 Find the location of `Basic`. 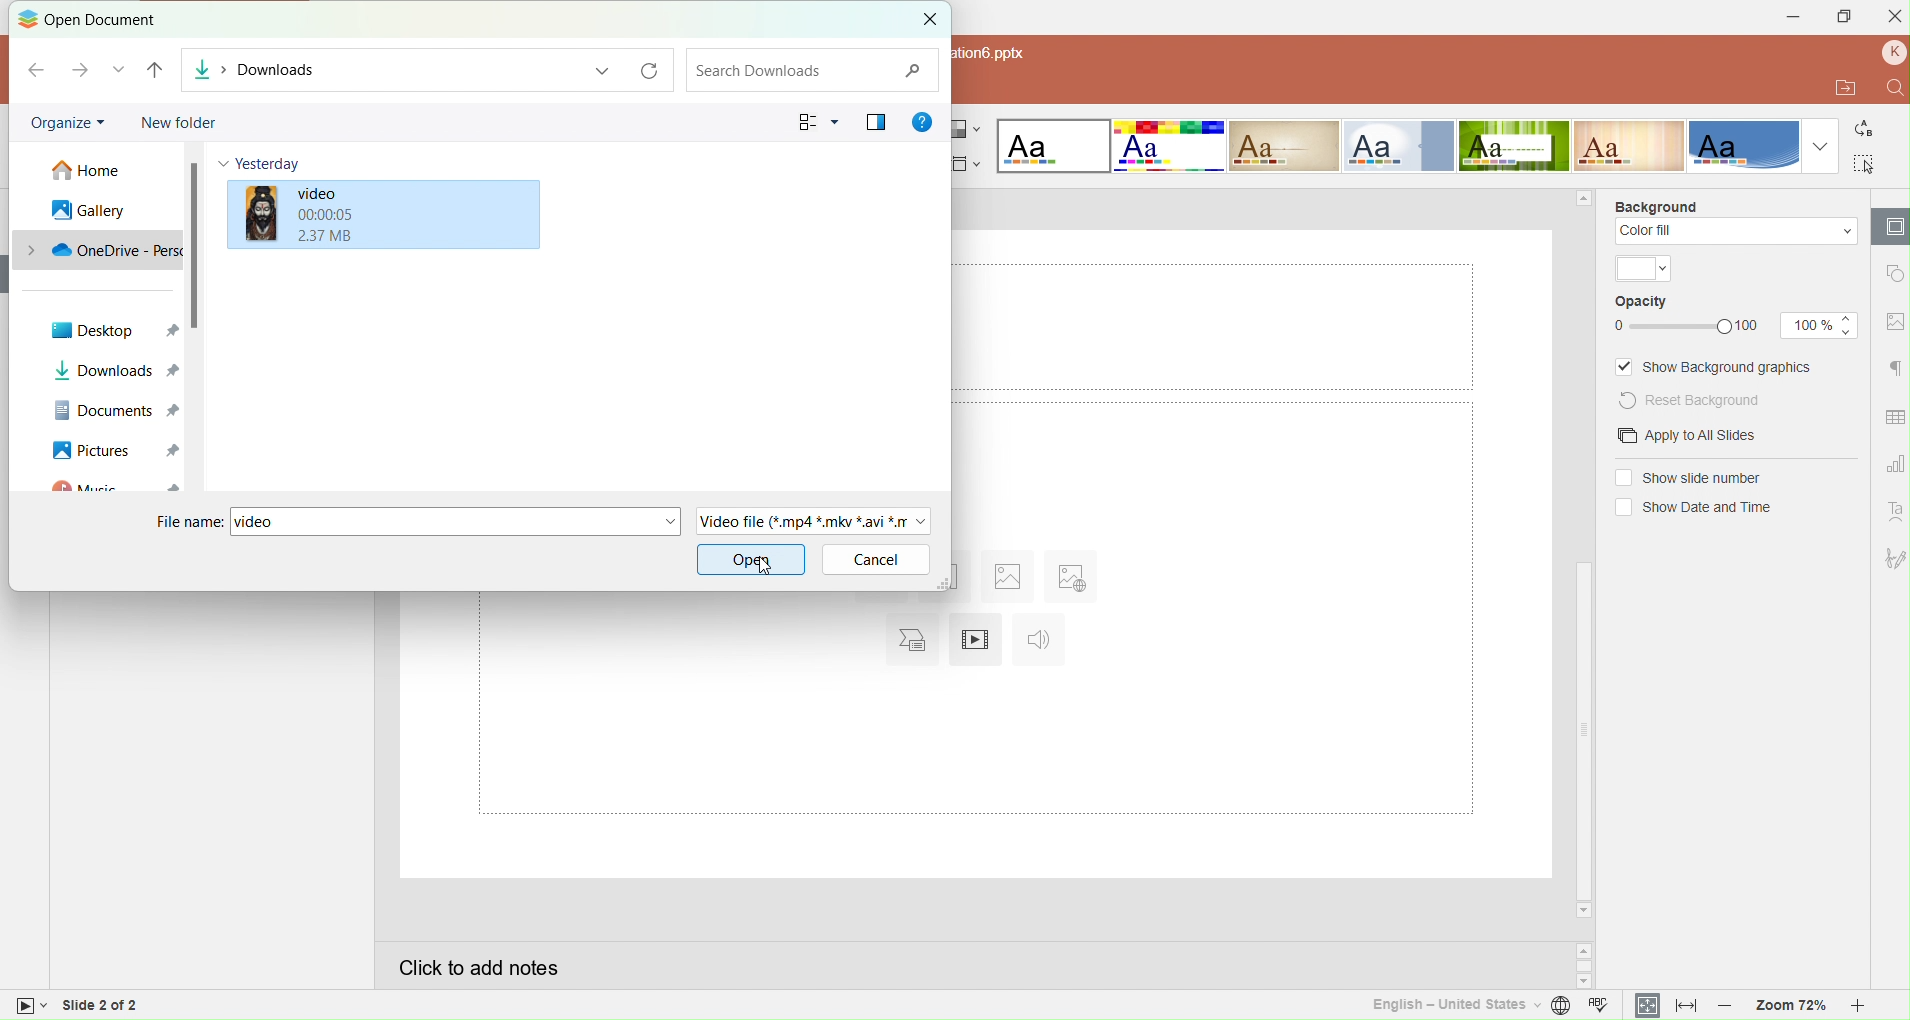

Basic is located at coordinates (1170, 145).